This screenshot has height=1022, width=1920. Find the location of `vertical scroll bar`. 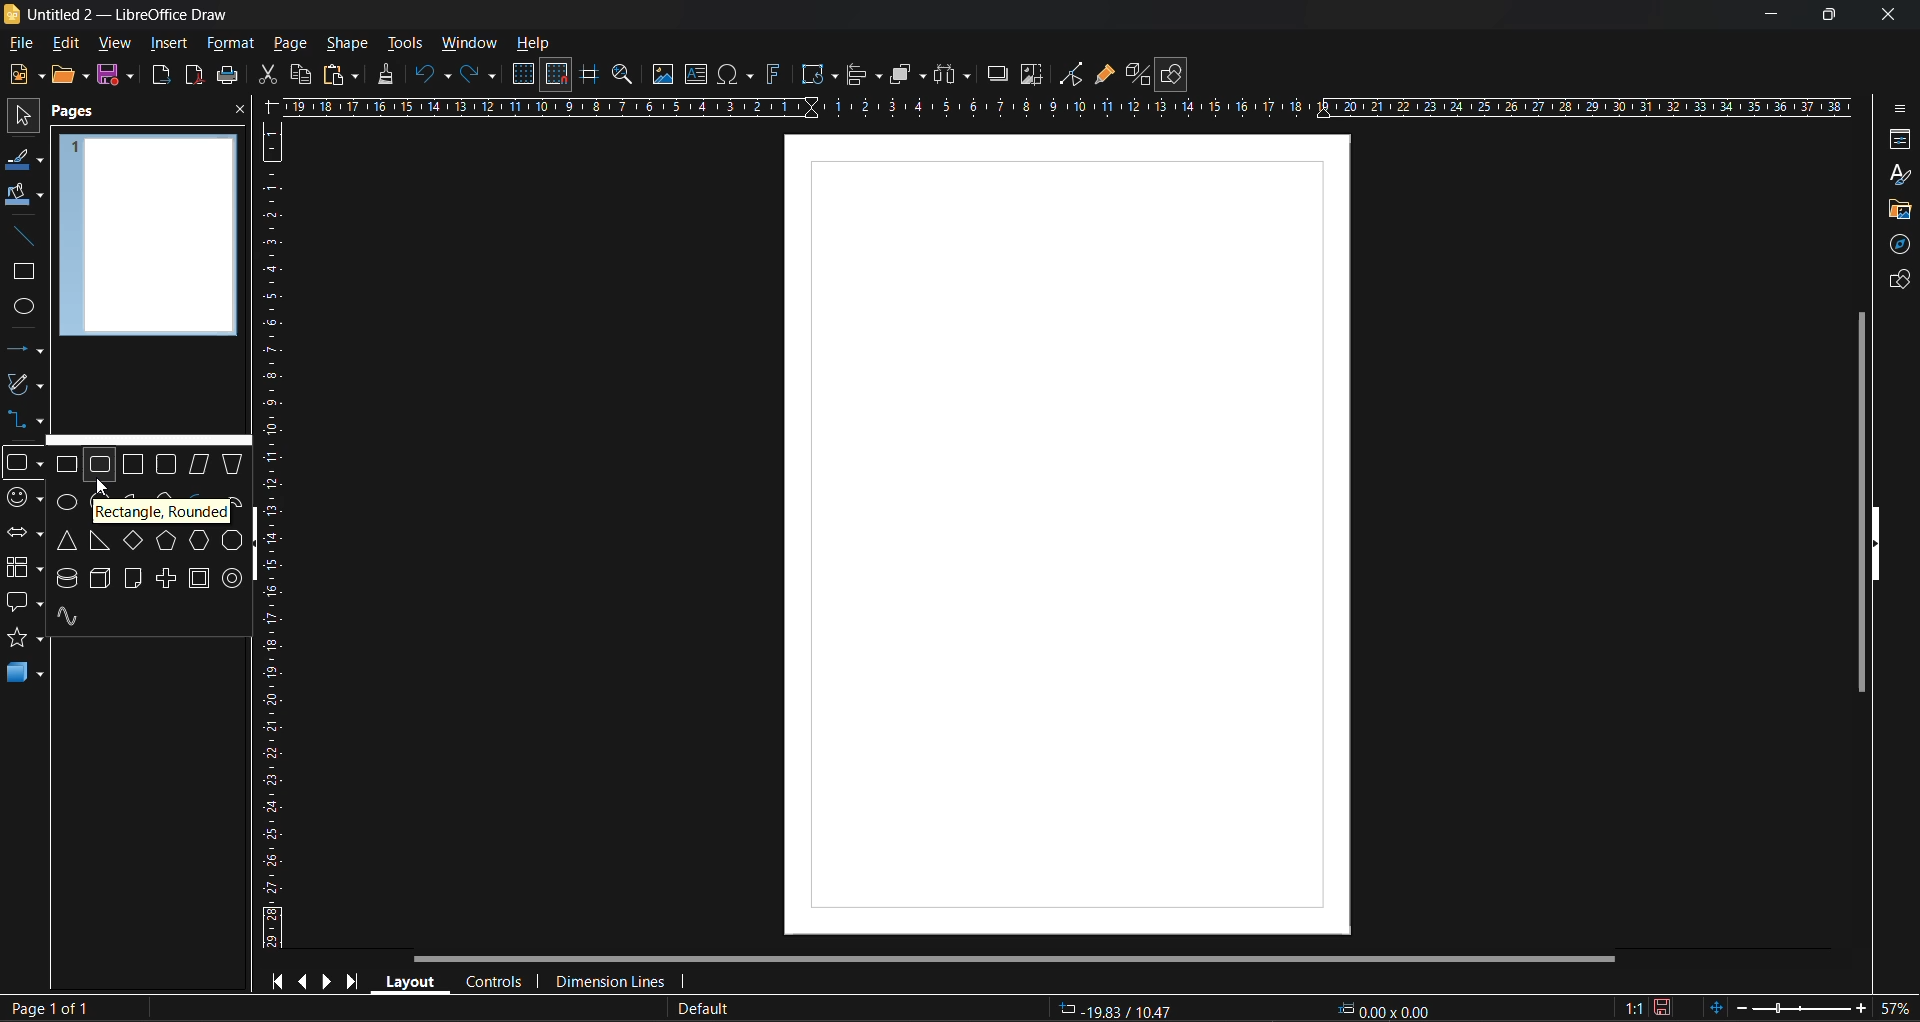

vertical scroll bar is located at coordinates (1857, 501).